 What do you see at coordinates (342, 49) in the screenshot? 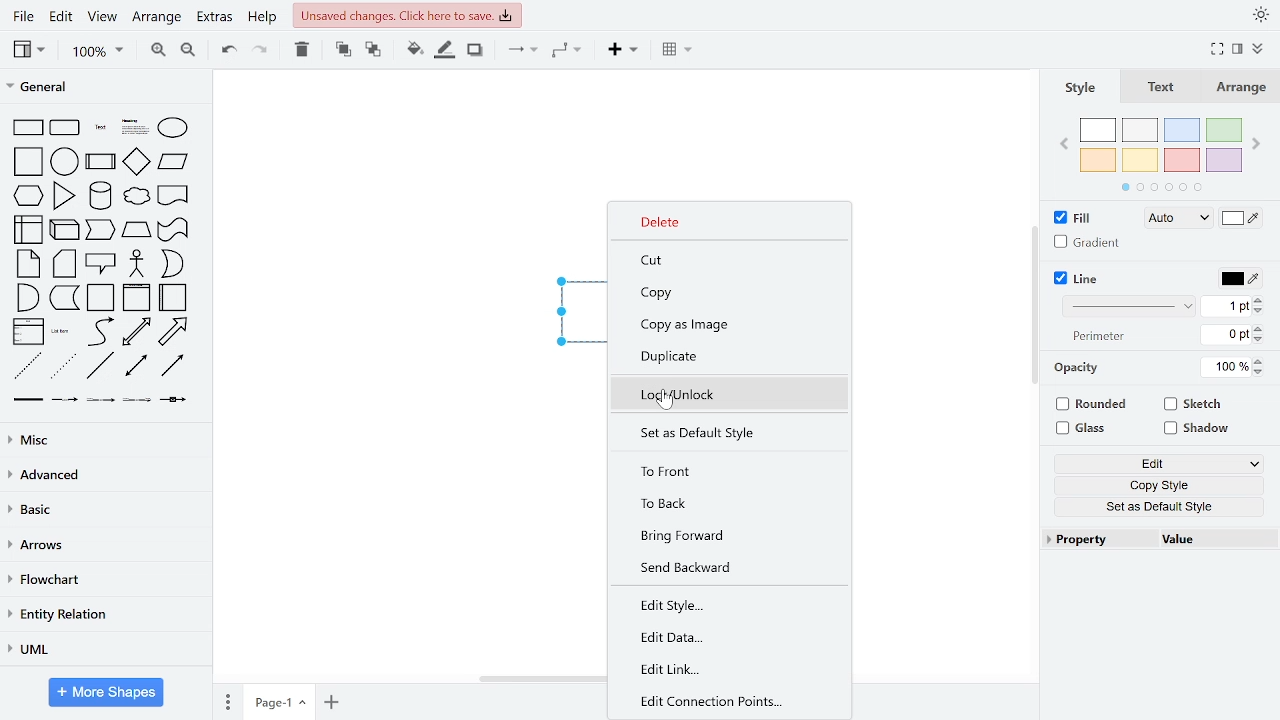
I see `to front` at bounding box center [342, 49].